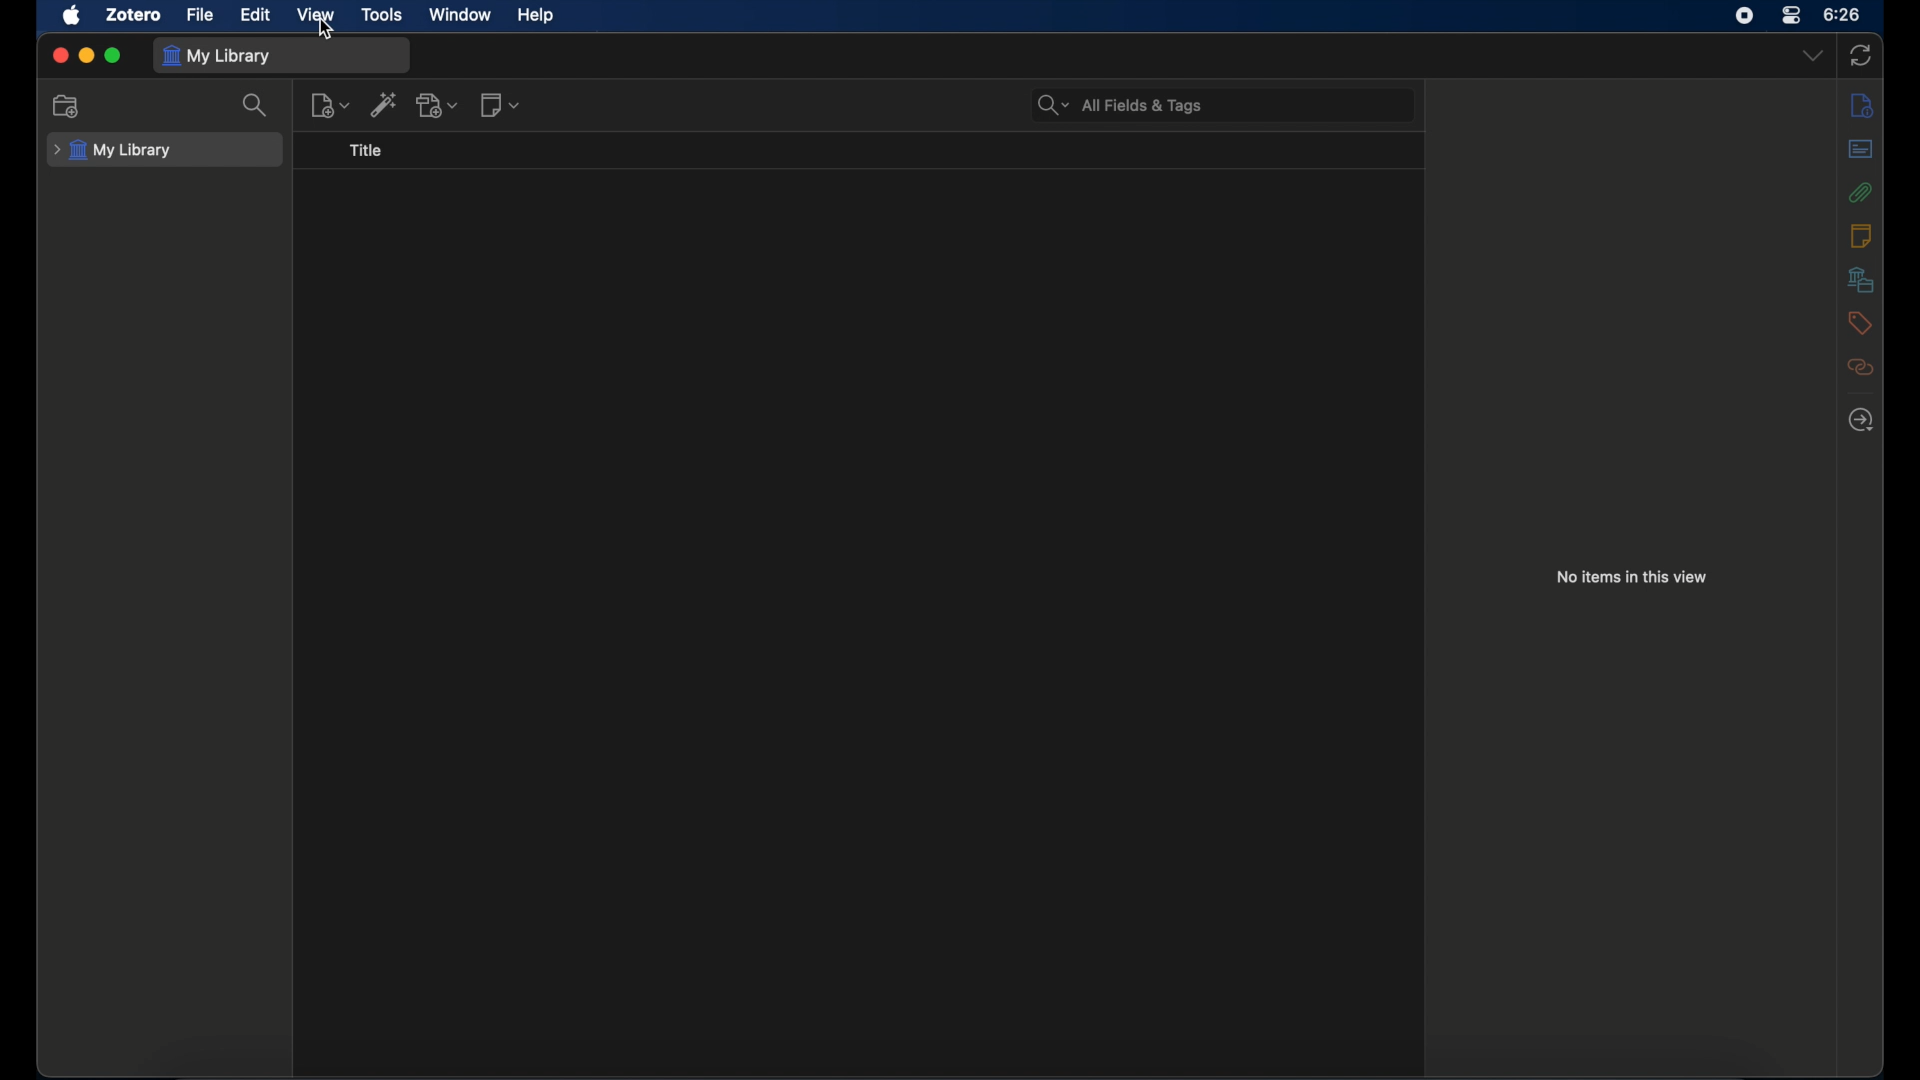  Describe the element at coordinates (256, 15) in the screenshot. I see `edit` at that location.